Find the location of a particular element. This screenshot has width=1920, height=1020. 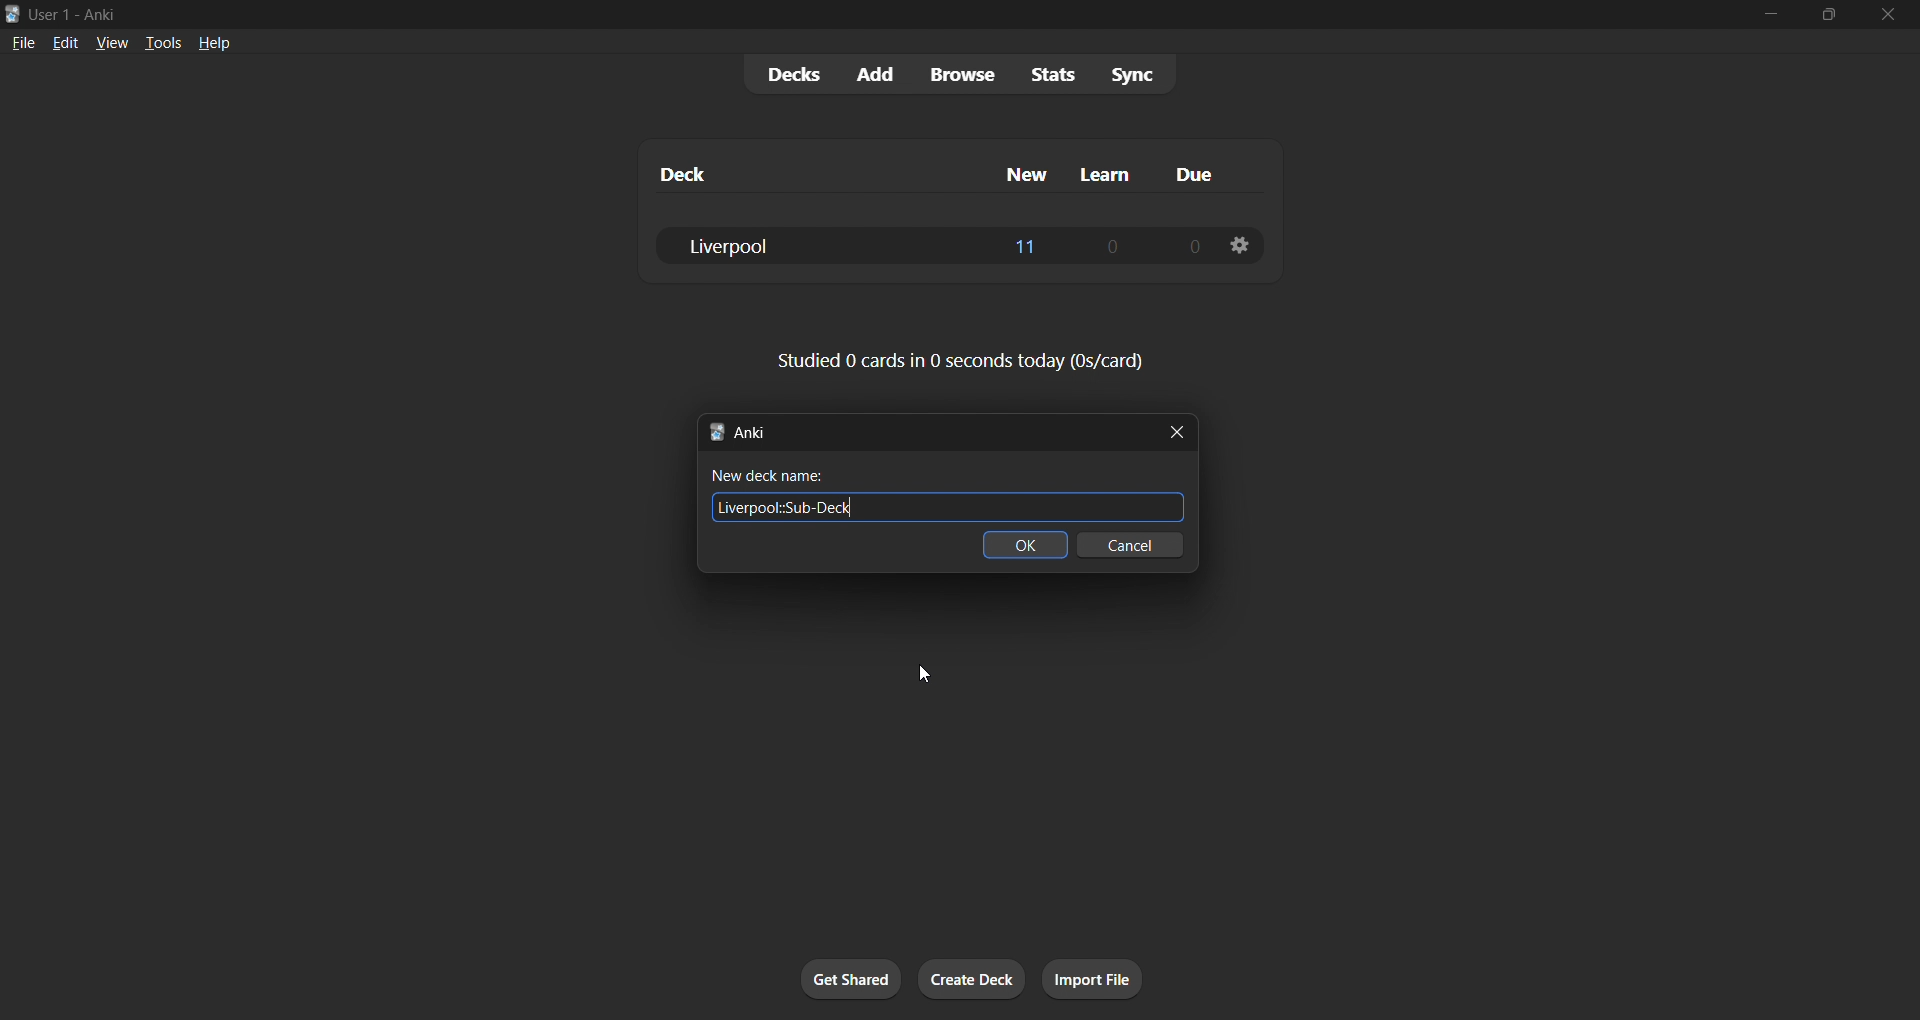

cursor is located at coordinates (928, 678).